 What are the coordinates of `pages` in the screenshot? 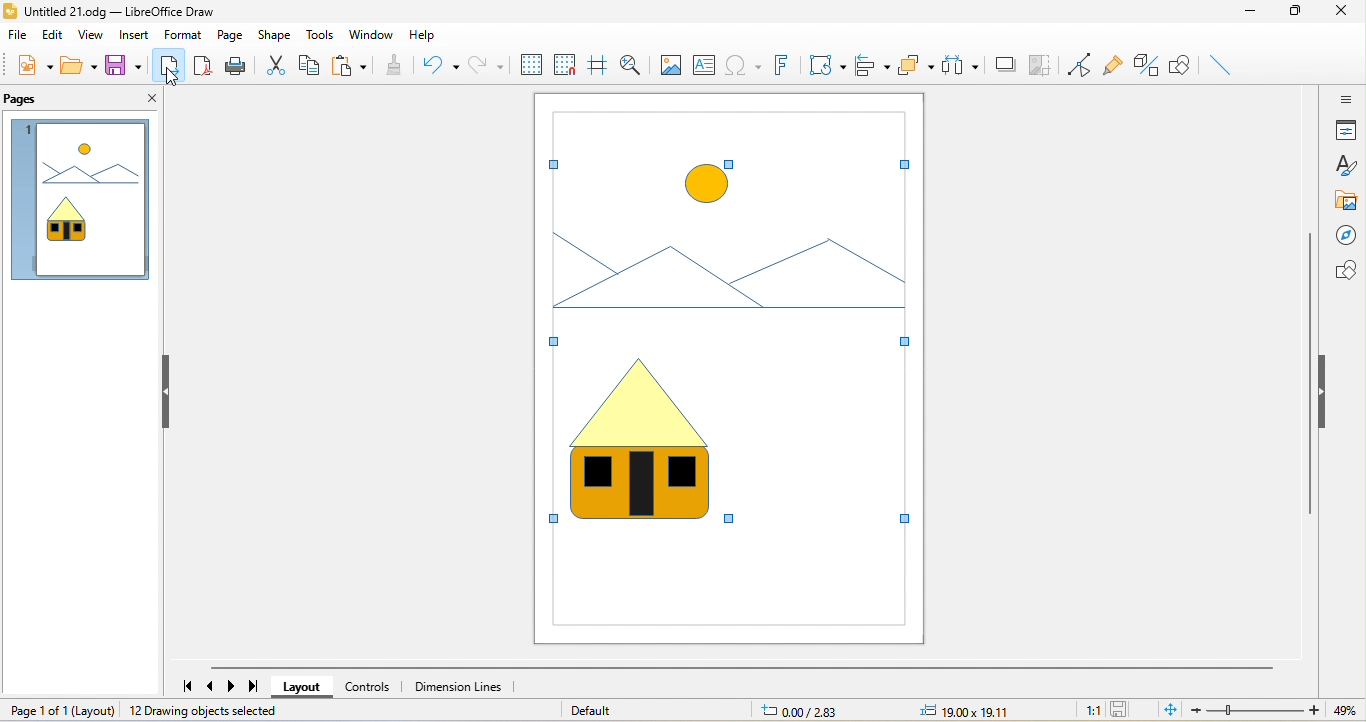 It's located at (33, 101).